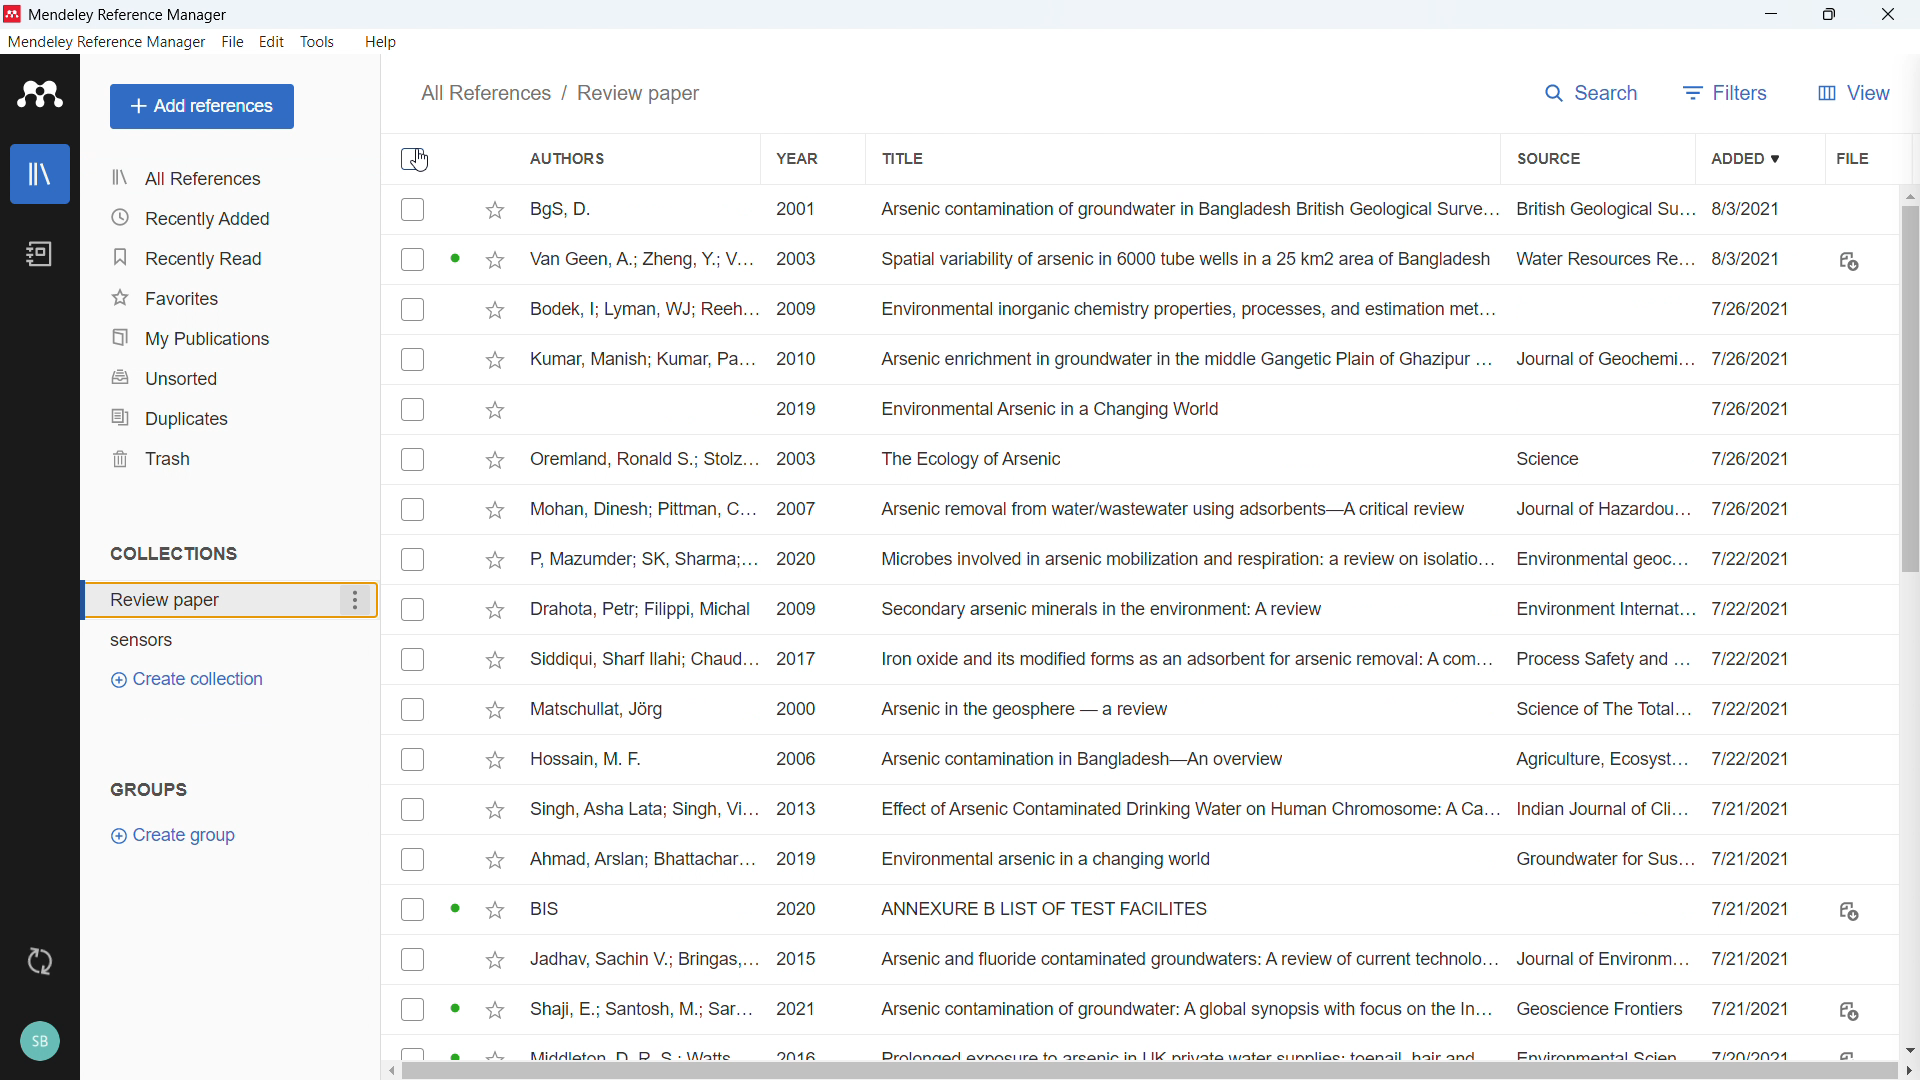 Image resolution: width=1920 pixels, height=1080 pixels. Describe the element at coordinates (228, 416) in the screenshot. I see `Duplicates ` at that location.